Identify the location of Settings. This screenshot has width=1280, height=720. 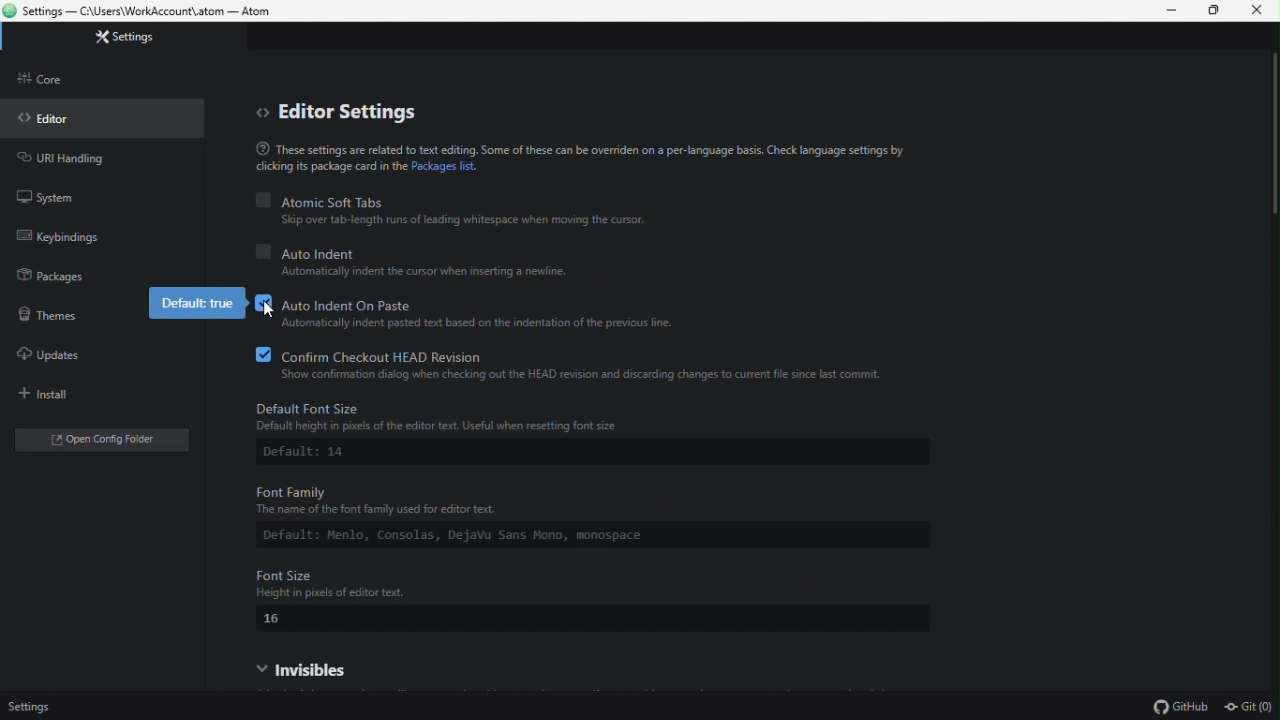
(156, 42).